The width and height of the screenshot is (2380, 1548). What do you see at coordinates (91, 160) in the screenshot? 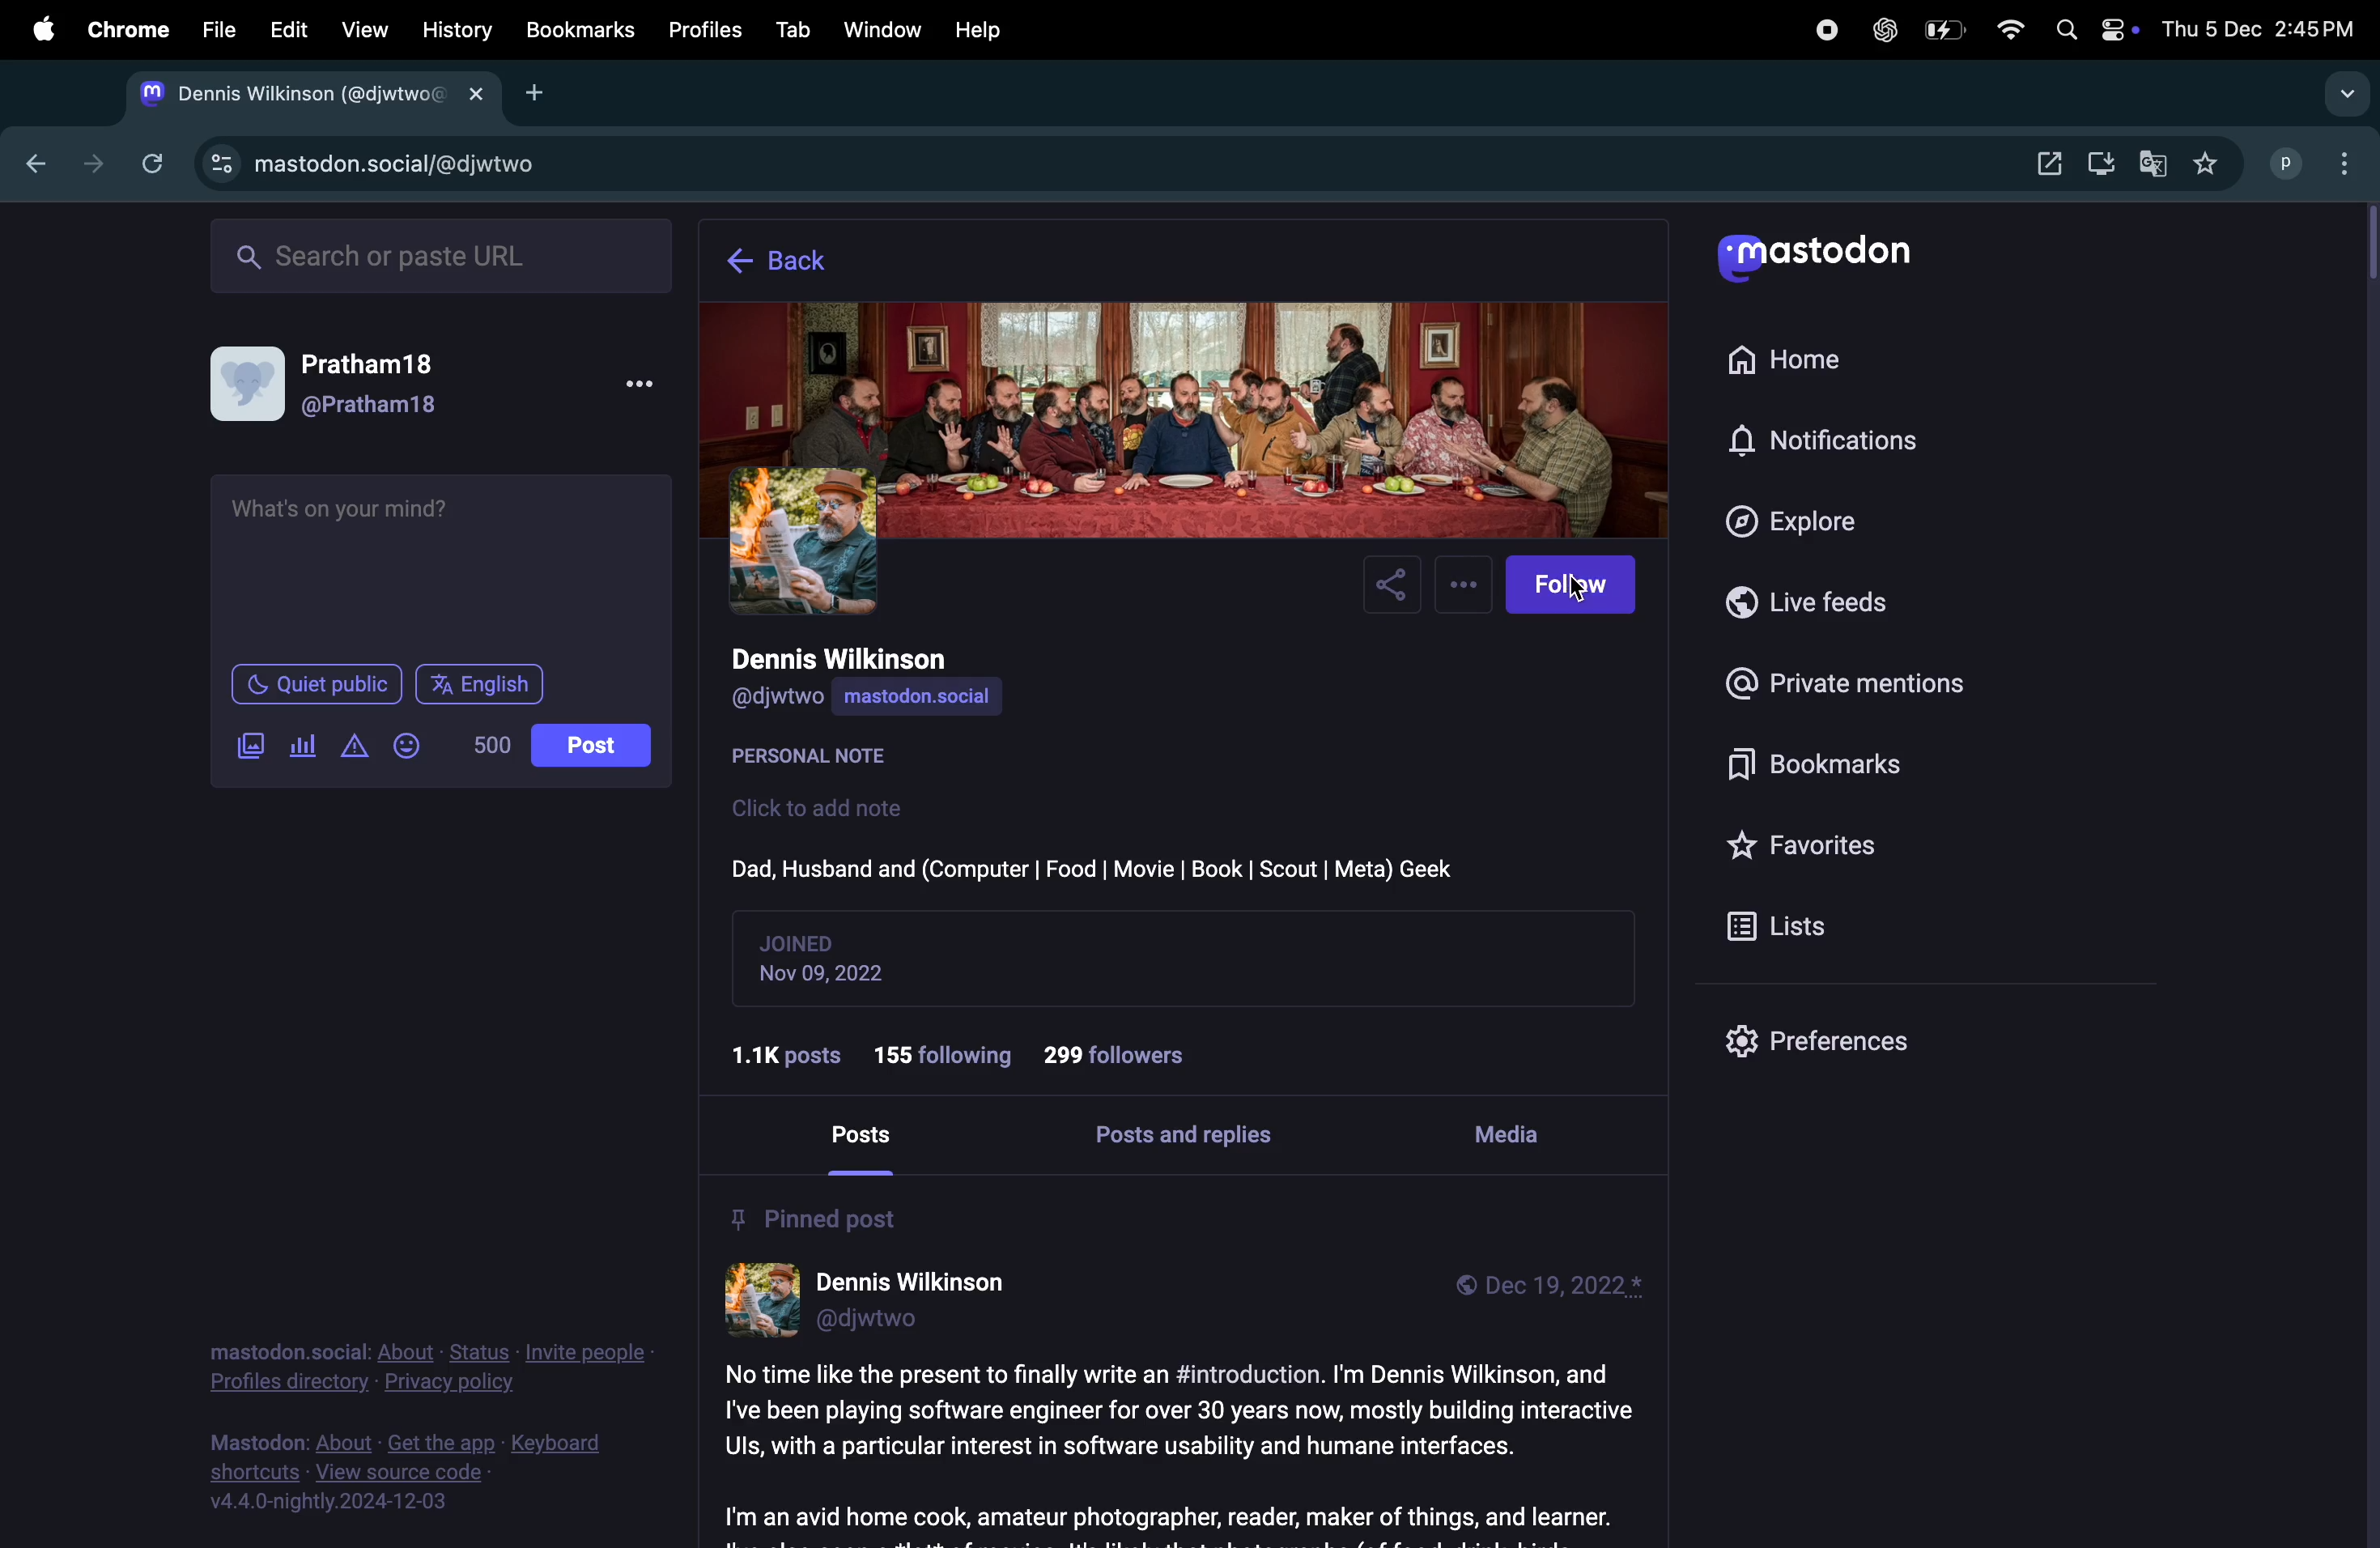
I see `forward` at bounding box center [91, 160].